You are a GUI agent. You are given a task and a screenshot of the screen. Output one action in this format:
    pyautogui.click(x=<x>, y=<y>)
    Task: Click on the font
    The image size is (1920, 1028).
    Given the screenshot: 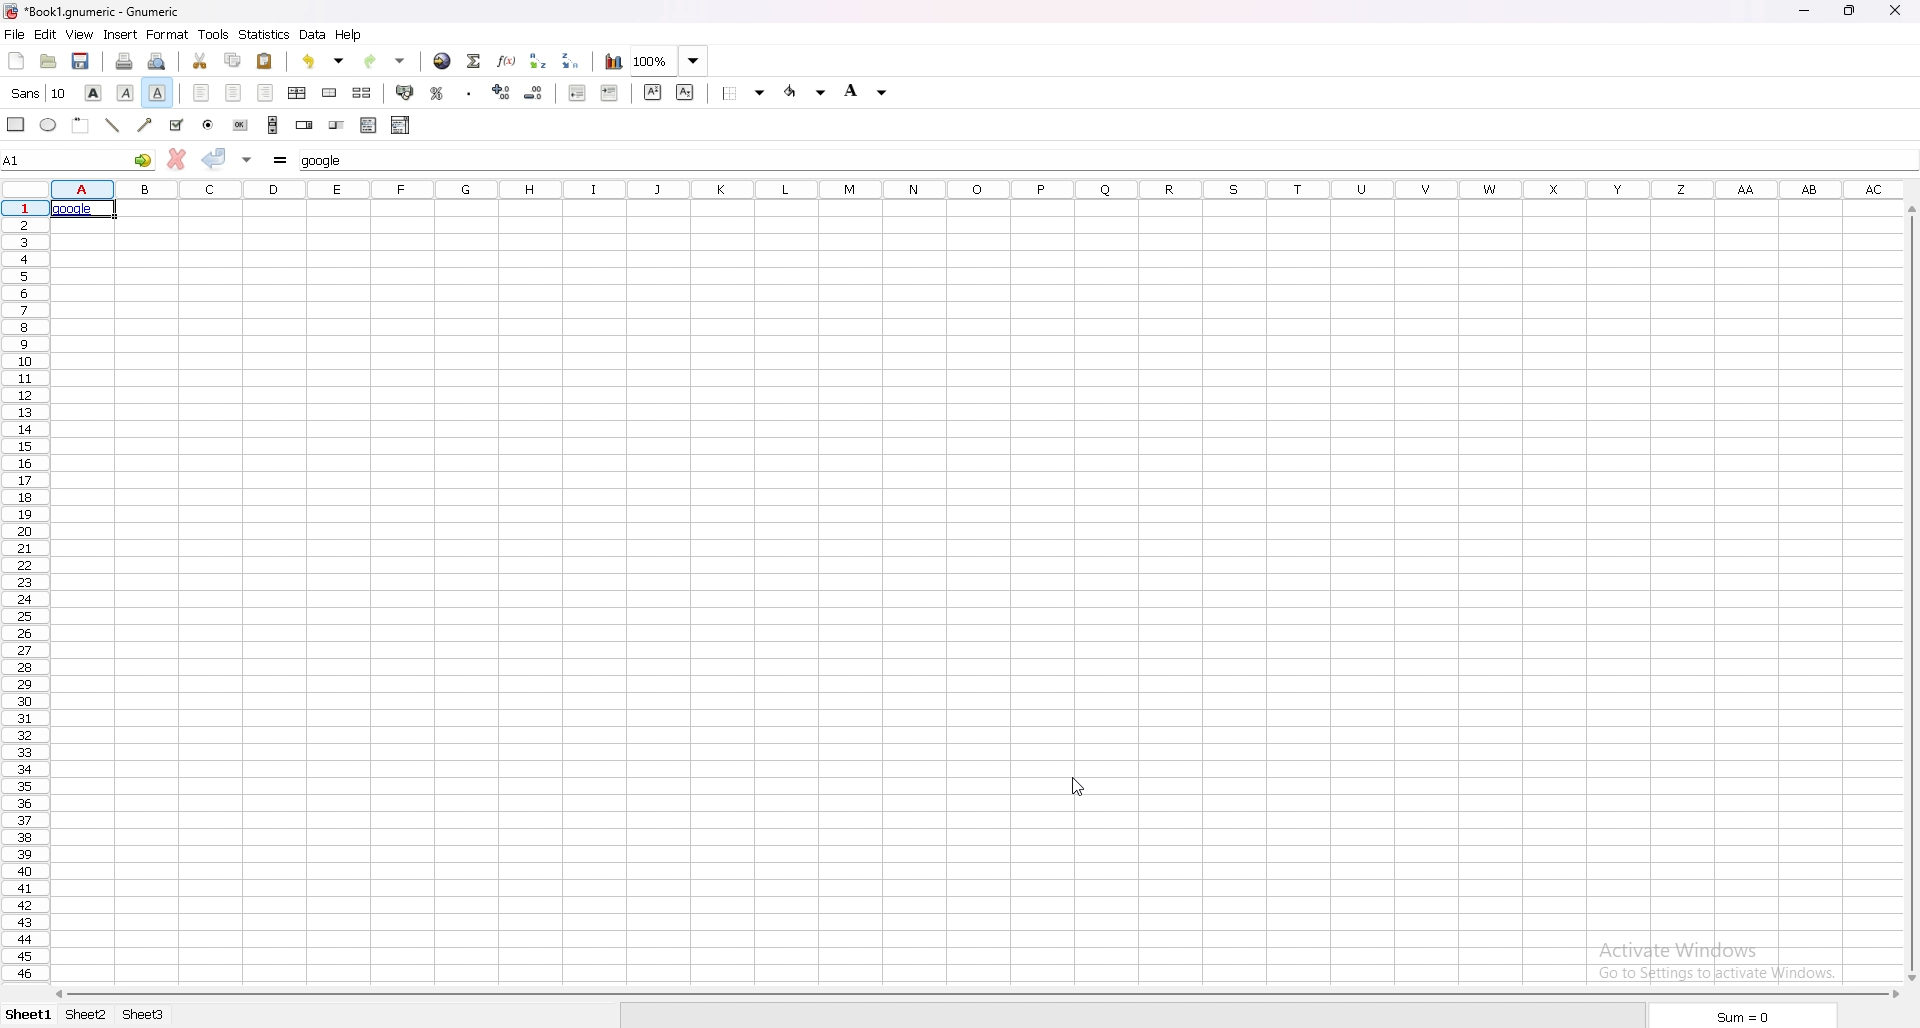 What is the action you would take?
    pyautogui.click(x=39, y=93)
    